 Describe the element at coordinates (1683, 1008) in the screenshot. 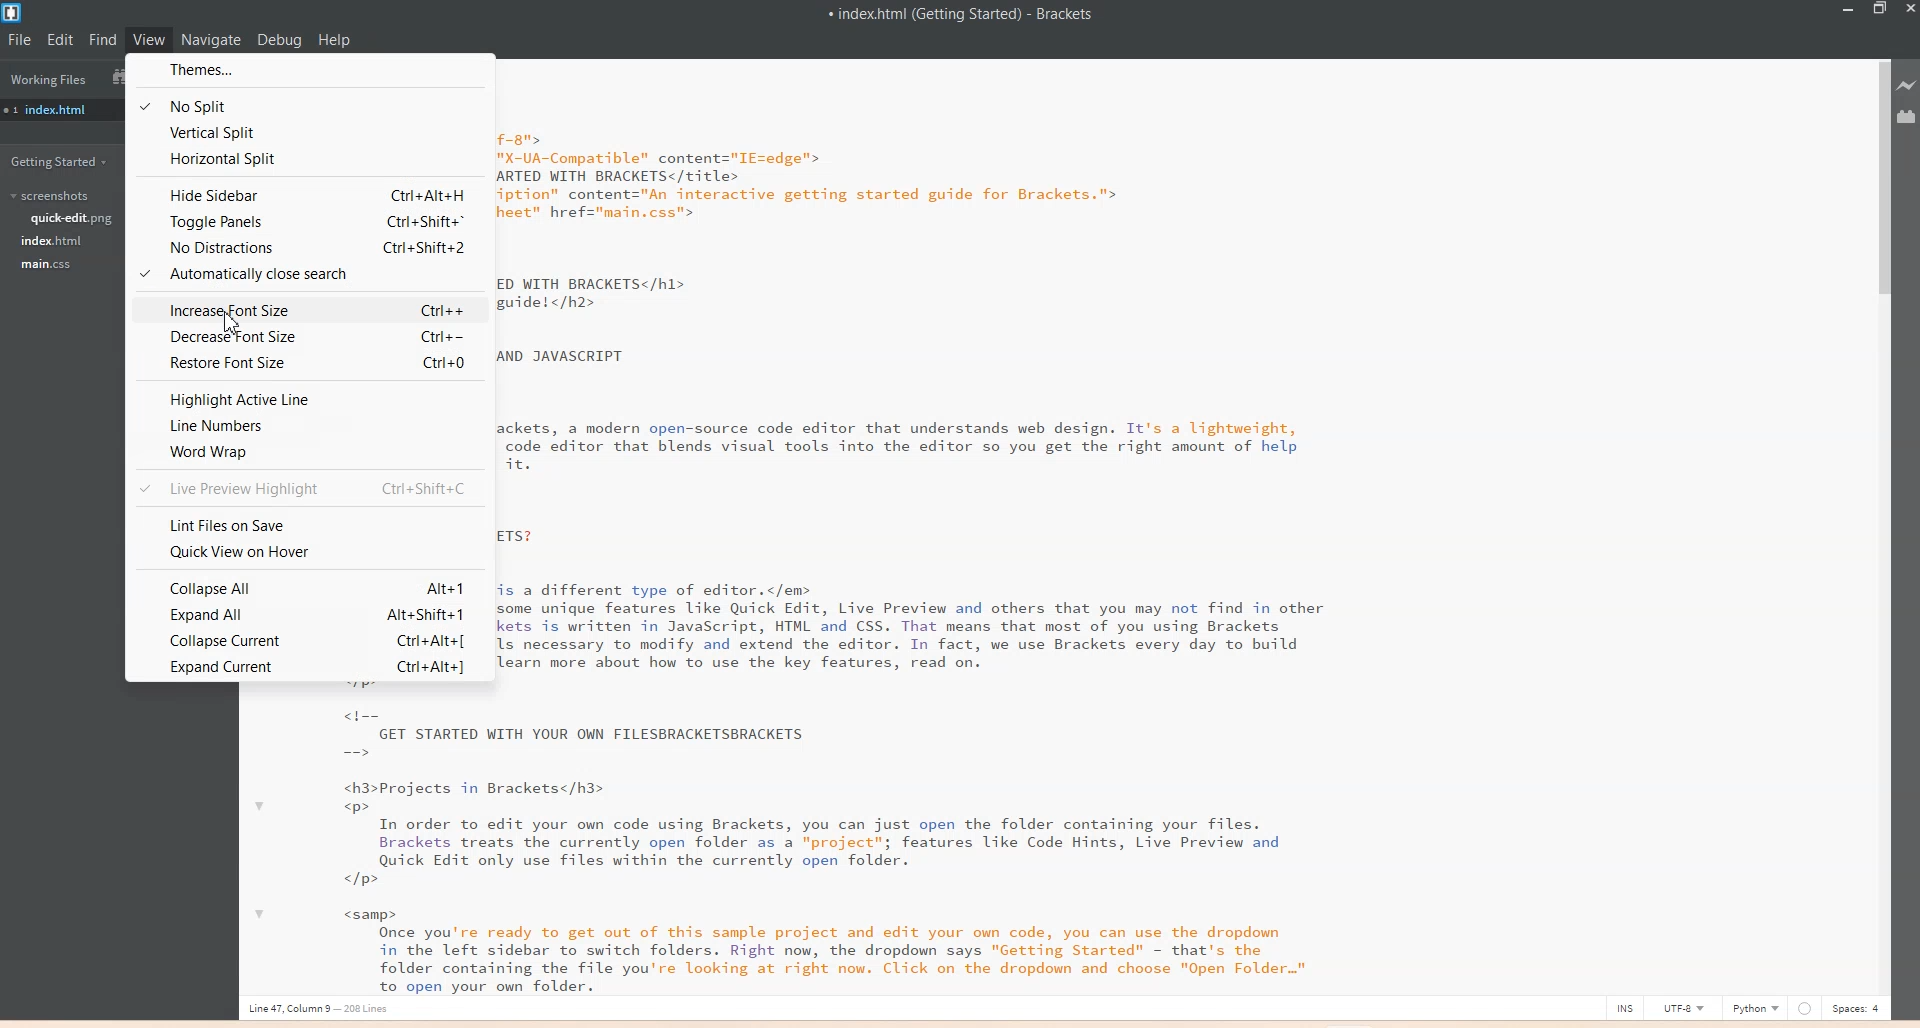

I see `UTF-8` at that location.